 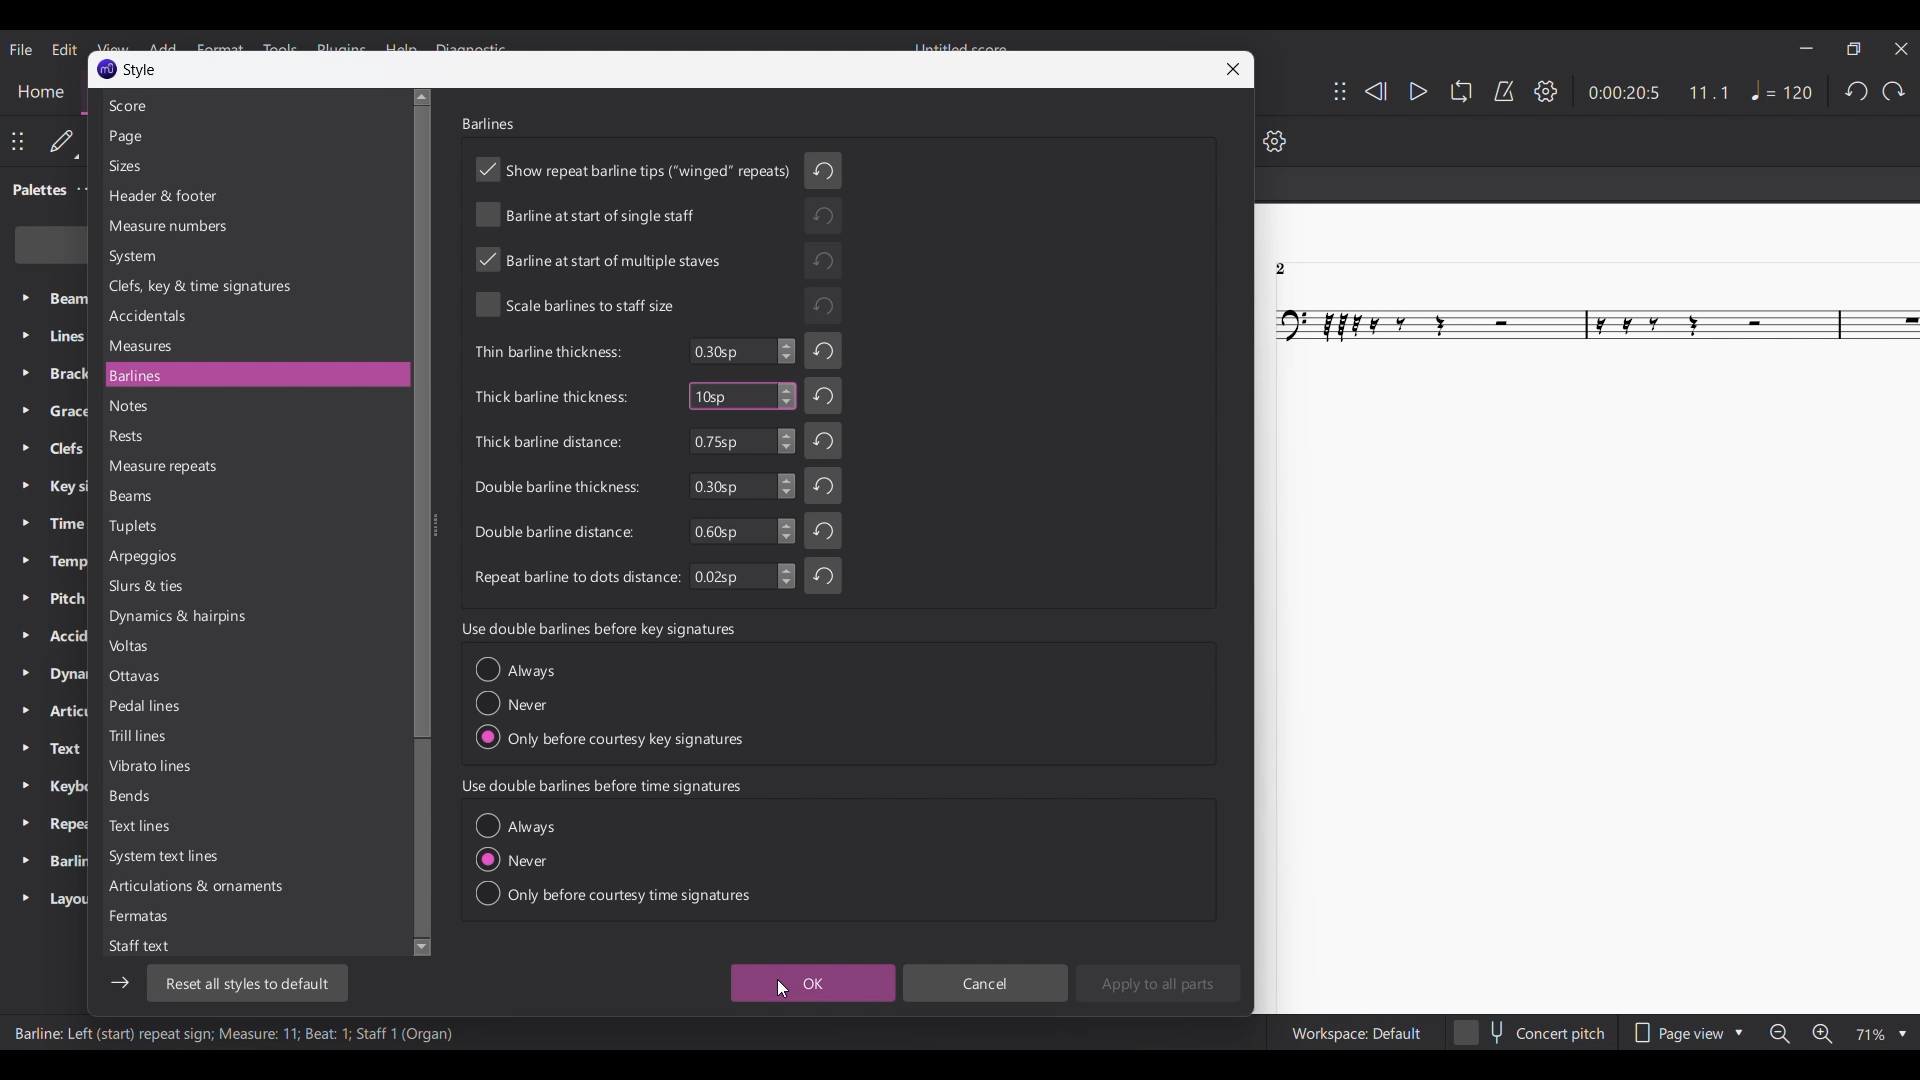 What do you see at coordinates (40, 93) in the screenshot?
I see `Home` at bounding box center [40, 93].